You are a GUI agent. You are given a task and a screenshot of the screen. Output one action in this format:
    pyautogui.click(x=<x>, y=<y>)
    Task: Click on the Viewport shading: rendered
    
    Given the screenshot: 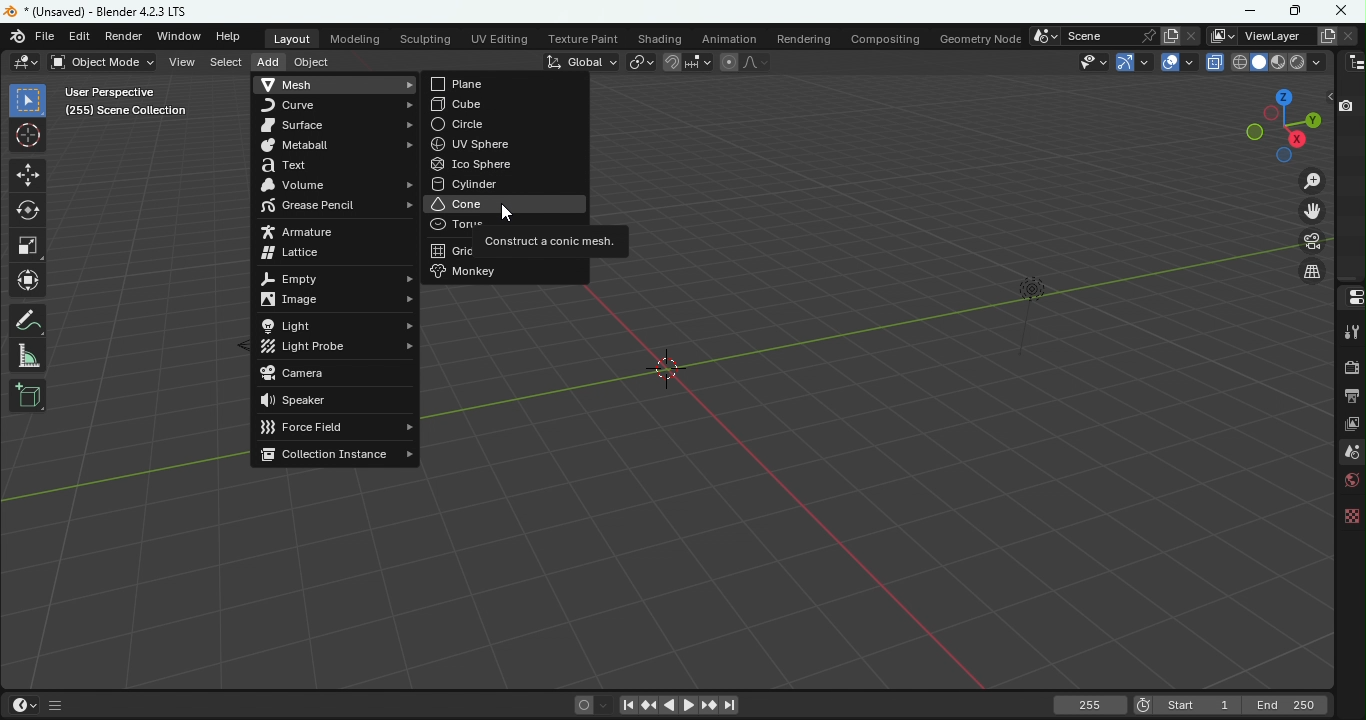 What is the action you would take?
    pyautogui.click(x=1296, y=62)
    